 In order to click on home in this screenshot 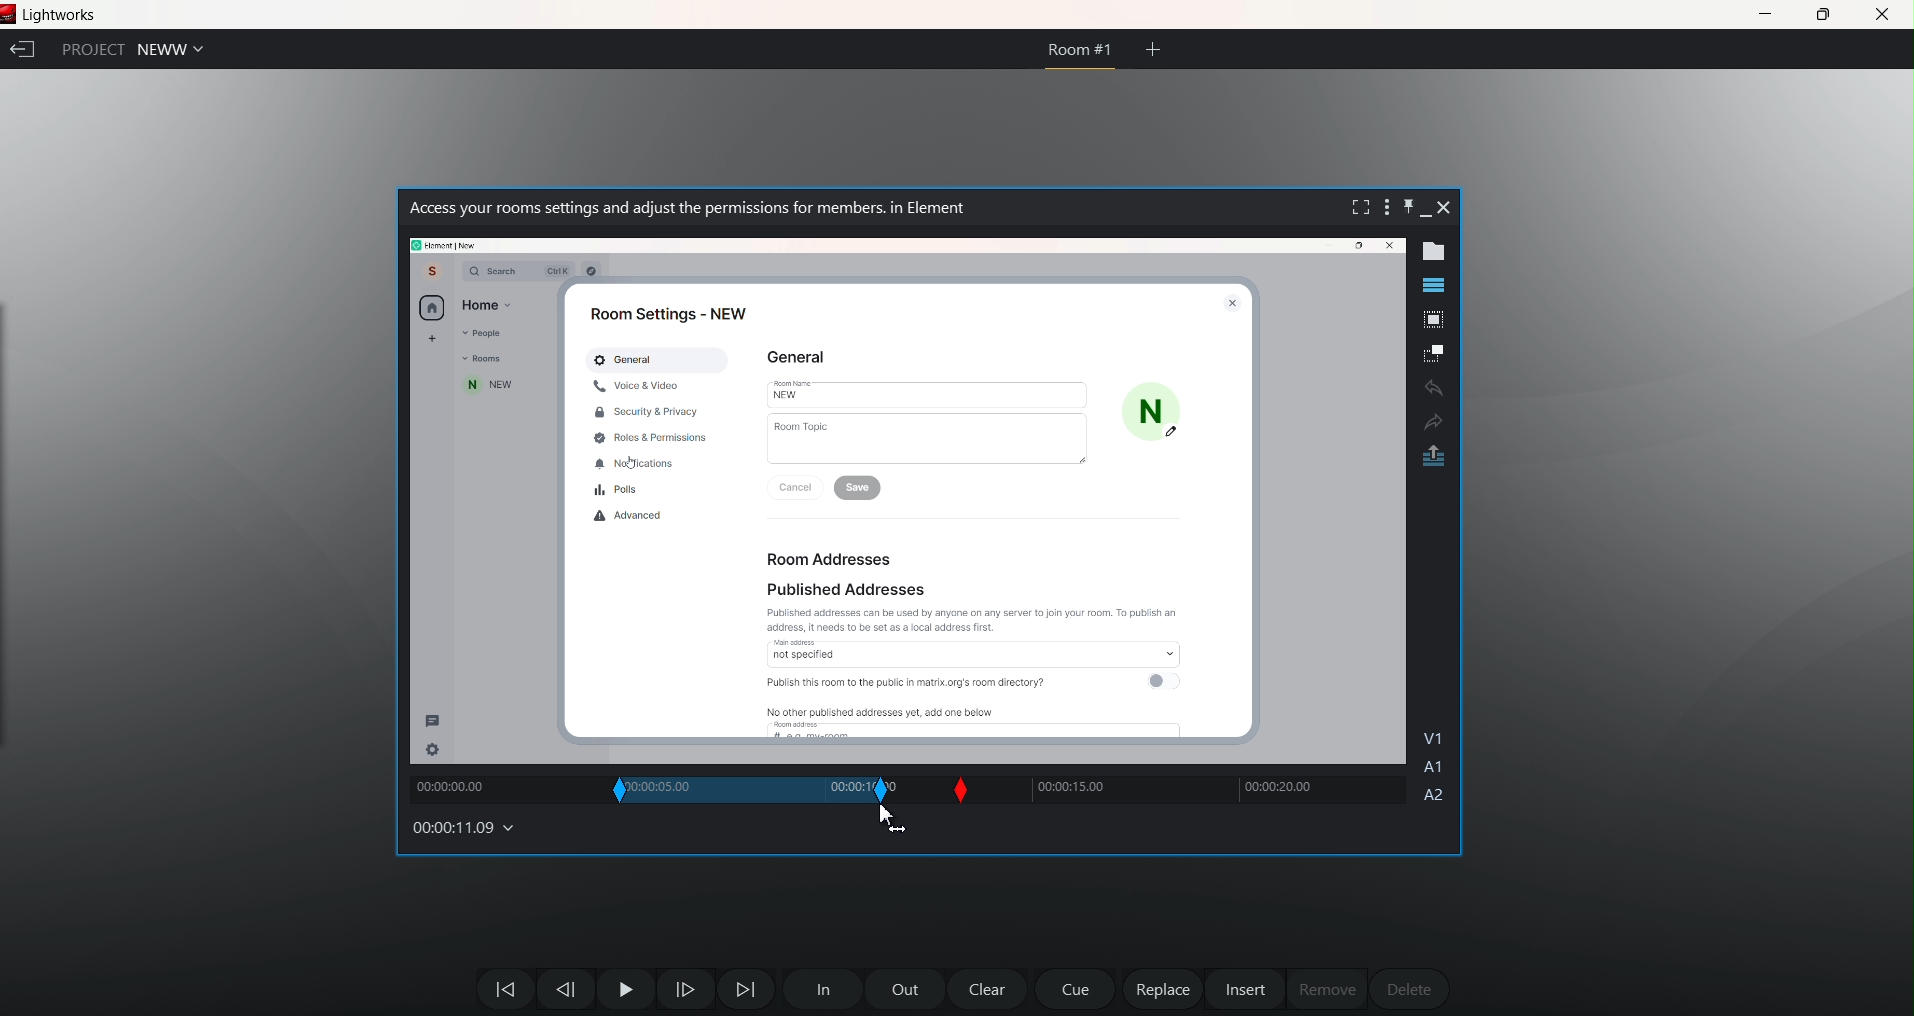, I will do `click(431, 307)`.